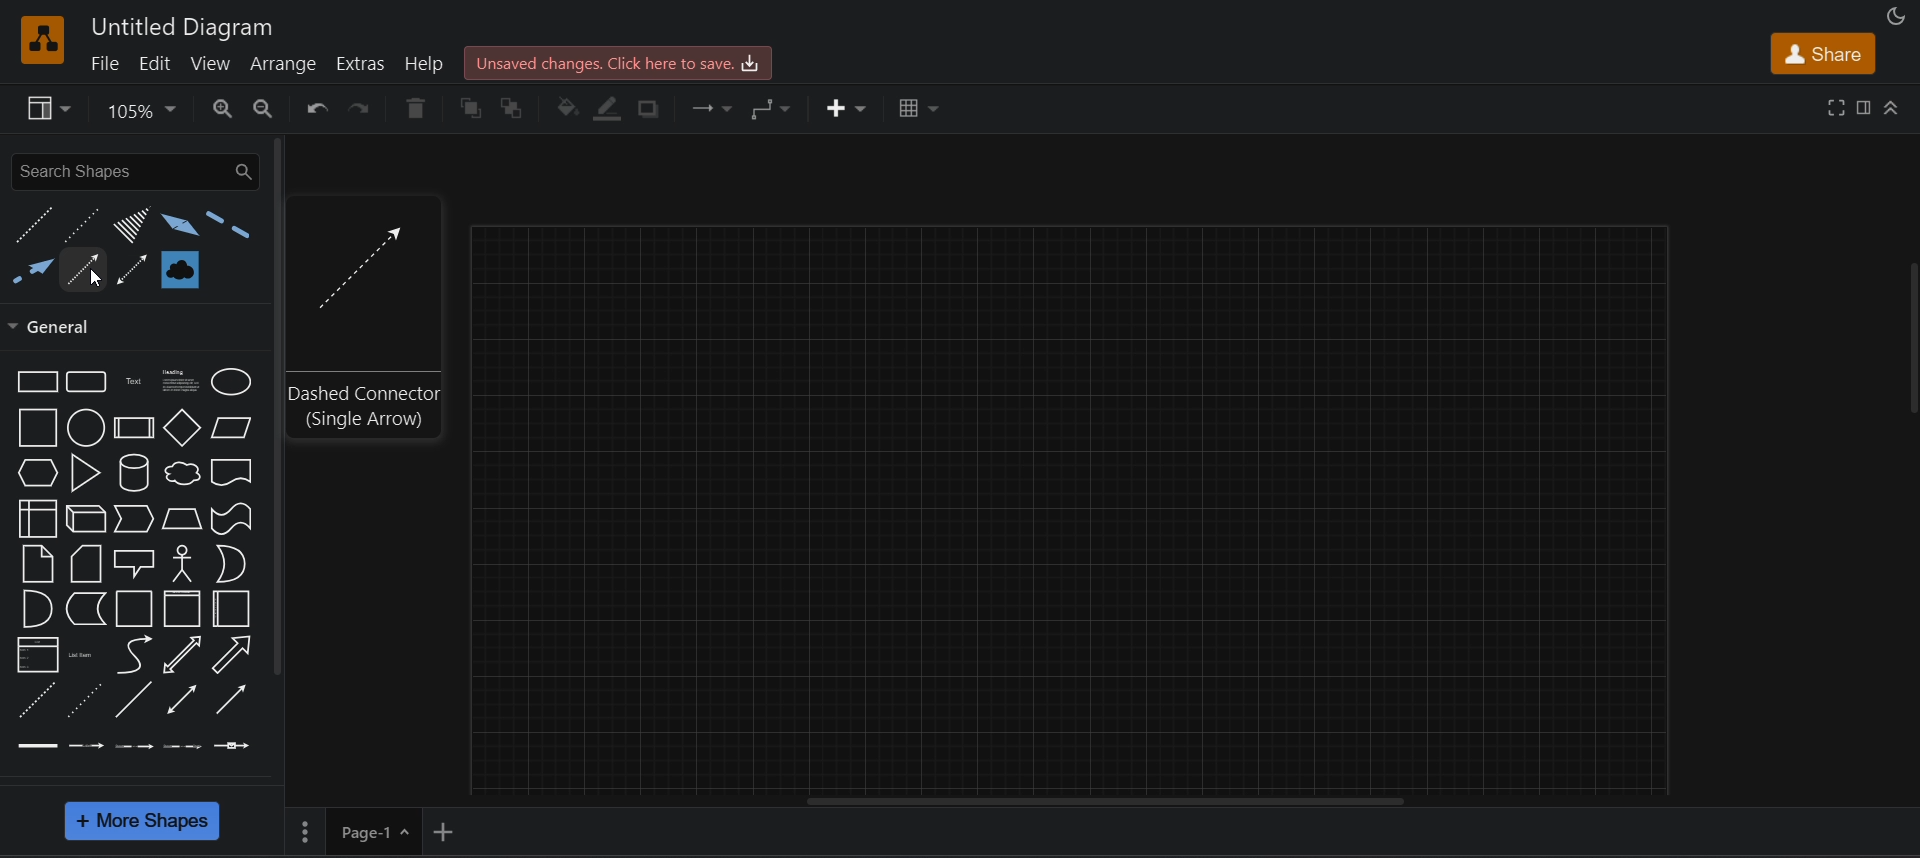 The width and height of the screenshot is (1920, 858). What do you see at coordinates (411, 105) in the screenshot?
I see `delete` at bounding box center [411, 105].